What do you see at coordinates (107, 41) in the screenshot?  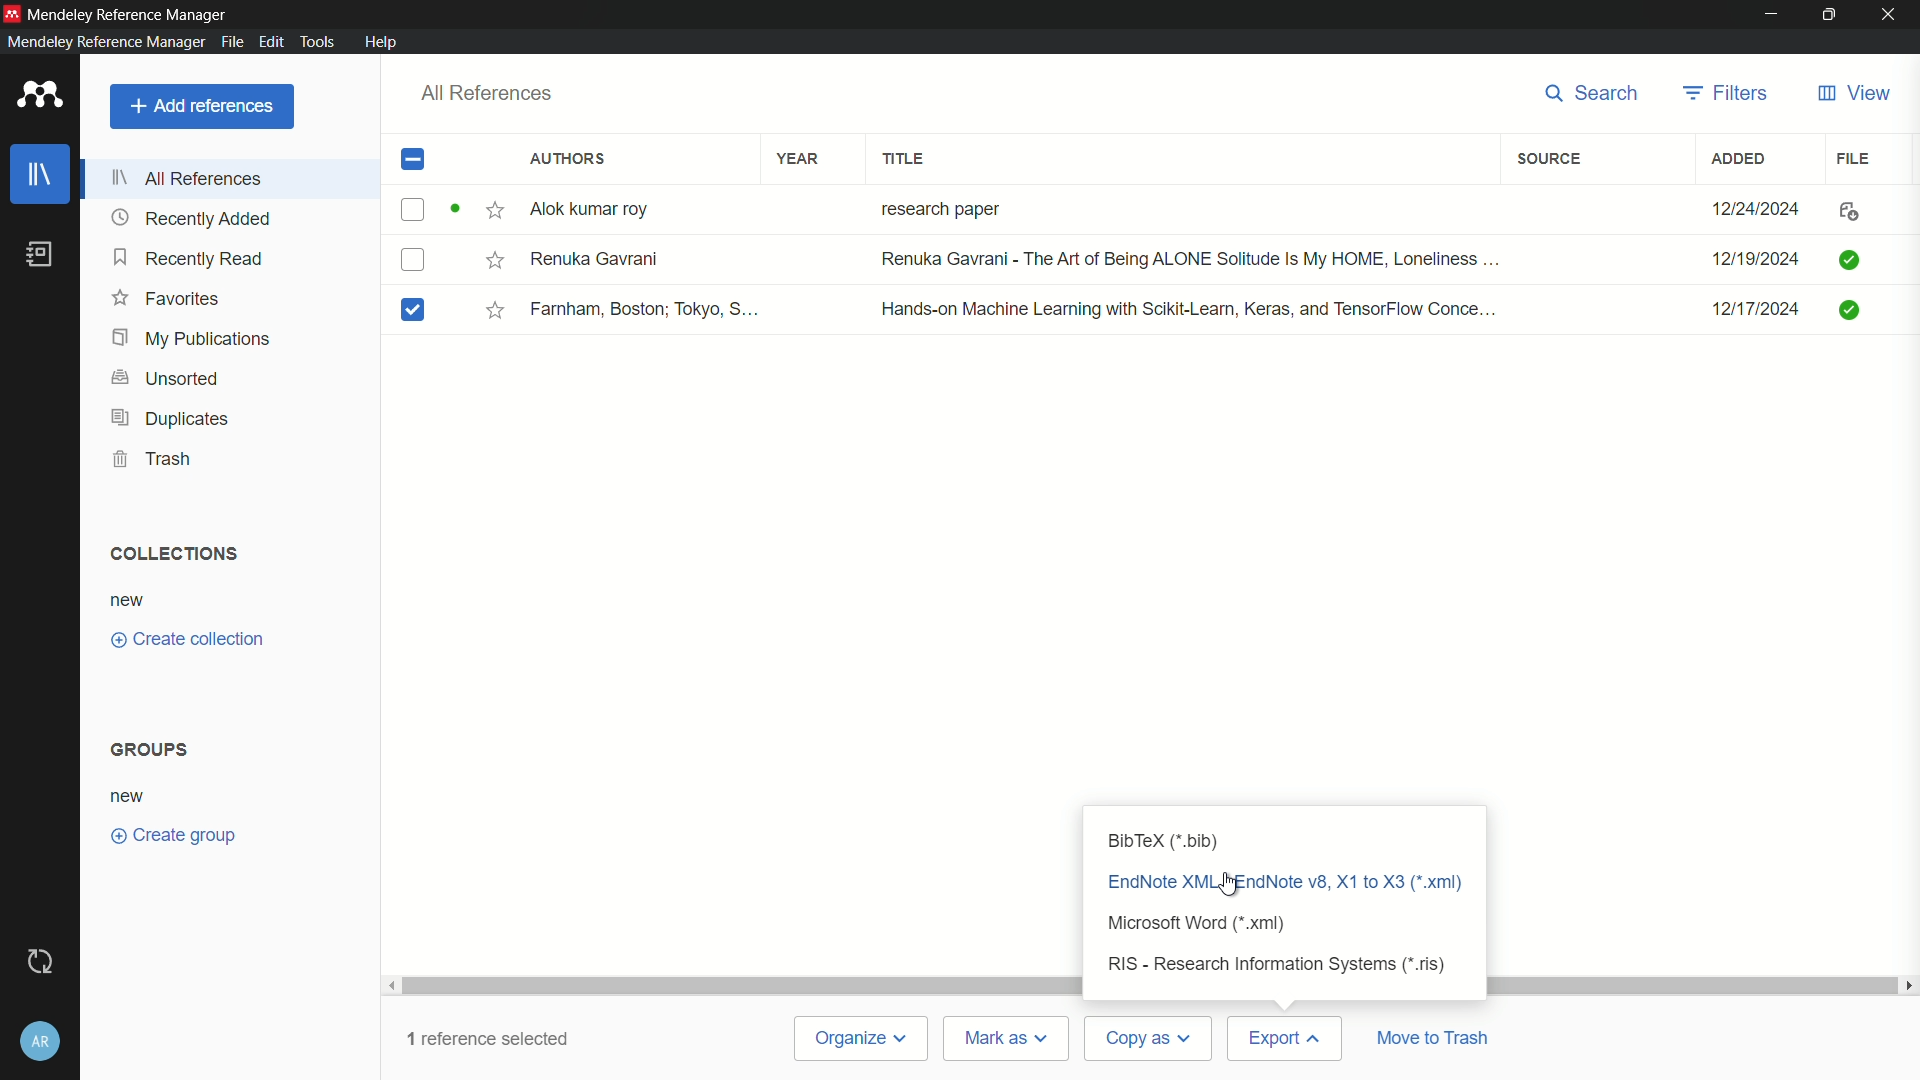 I see `Mendeley Reference Manager` at bounding box center [107, 41].